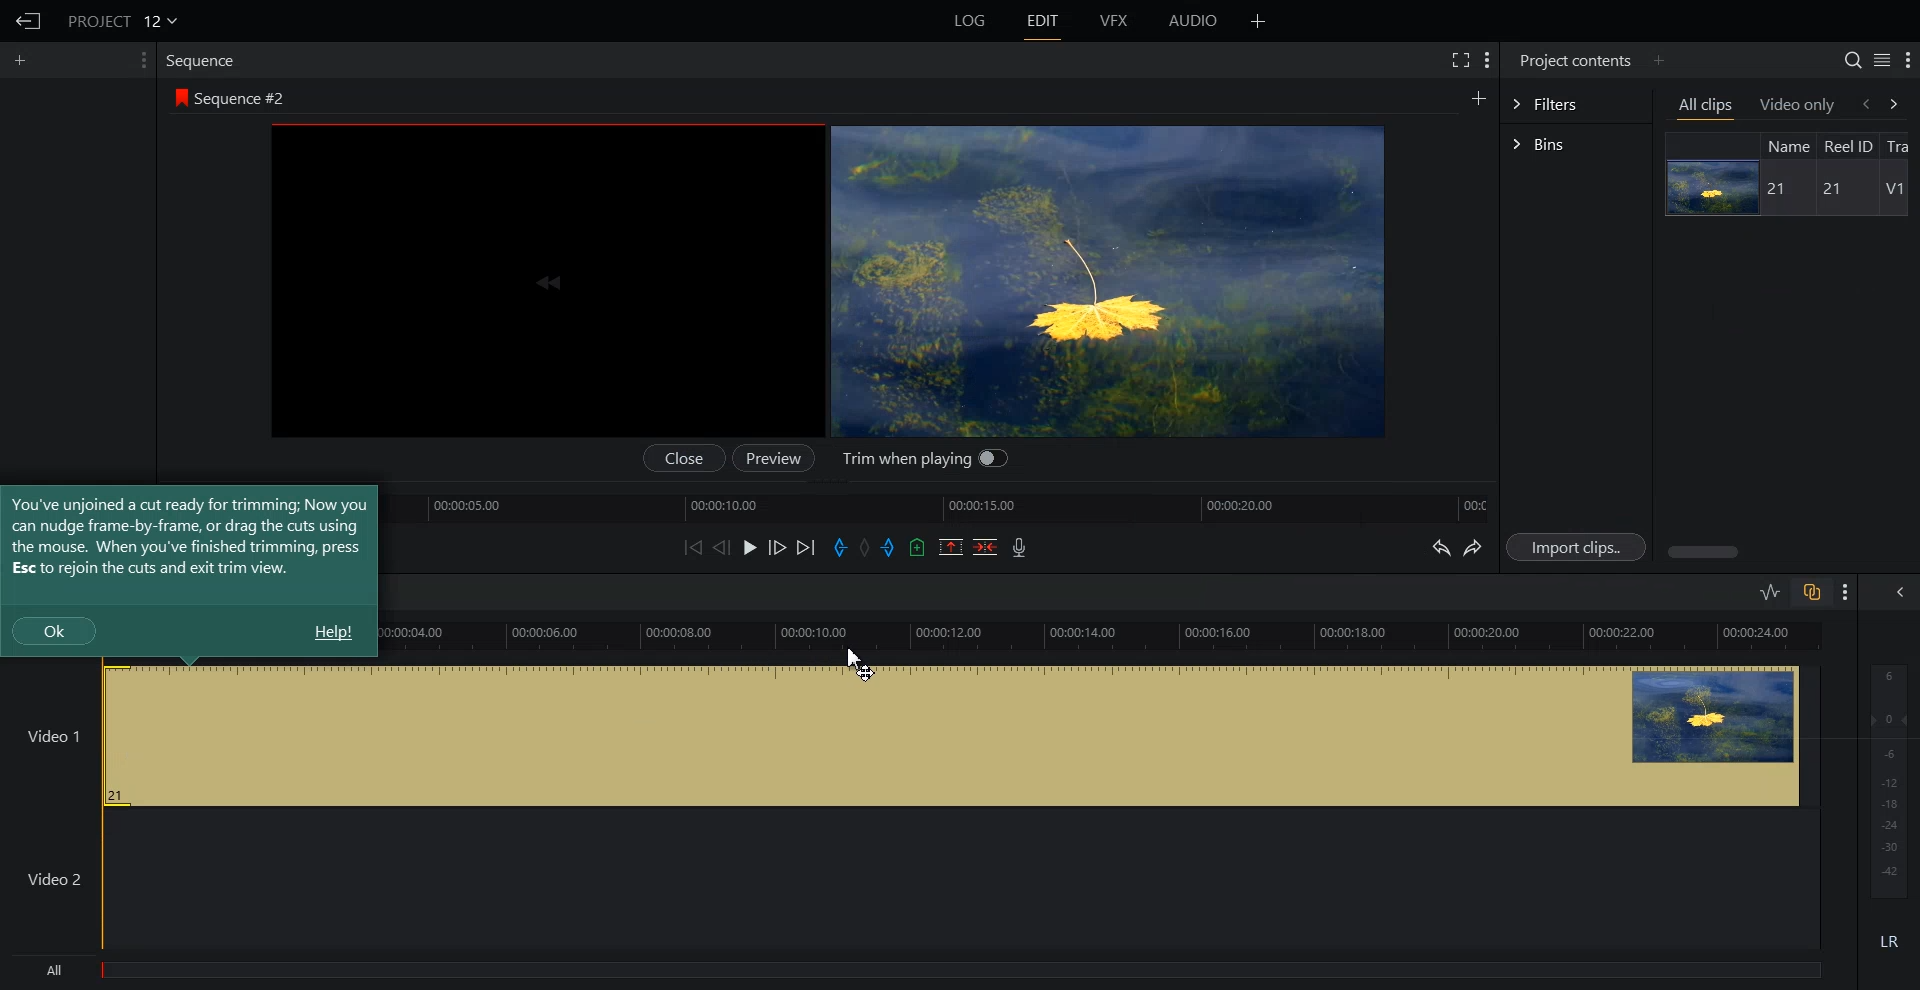 This screenshot has height=990, width=1920. I want to click on Play, so click(750, 547).